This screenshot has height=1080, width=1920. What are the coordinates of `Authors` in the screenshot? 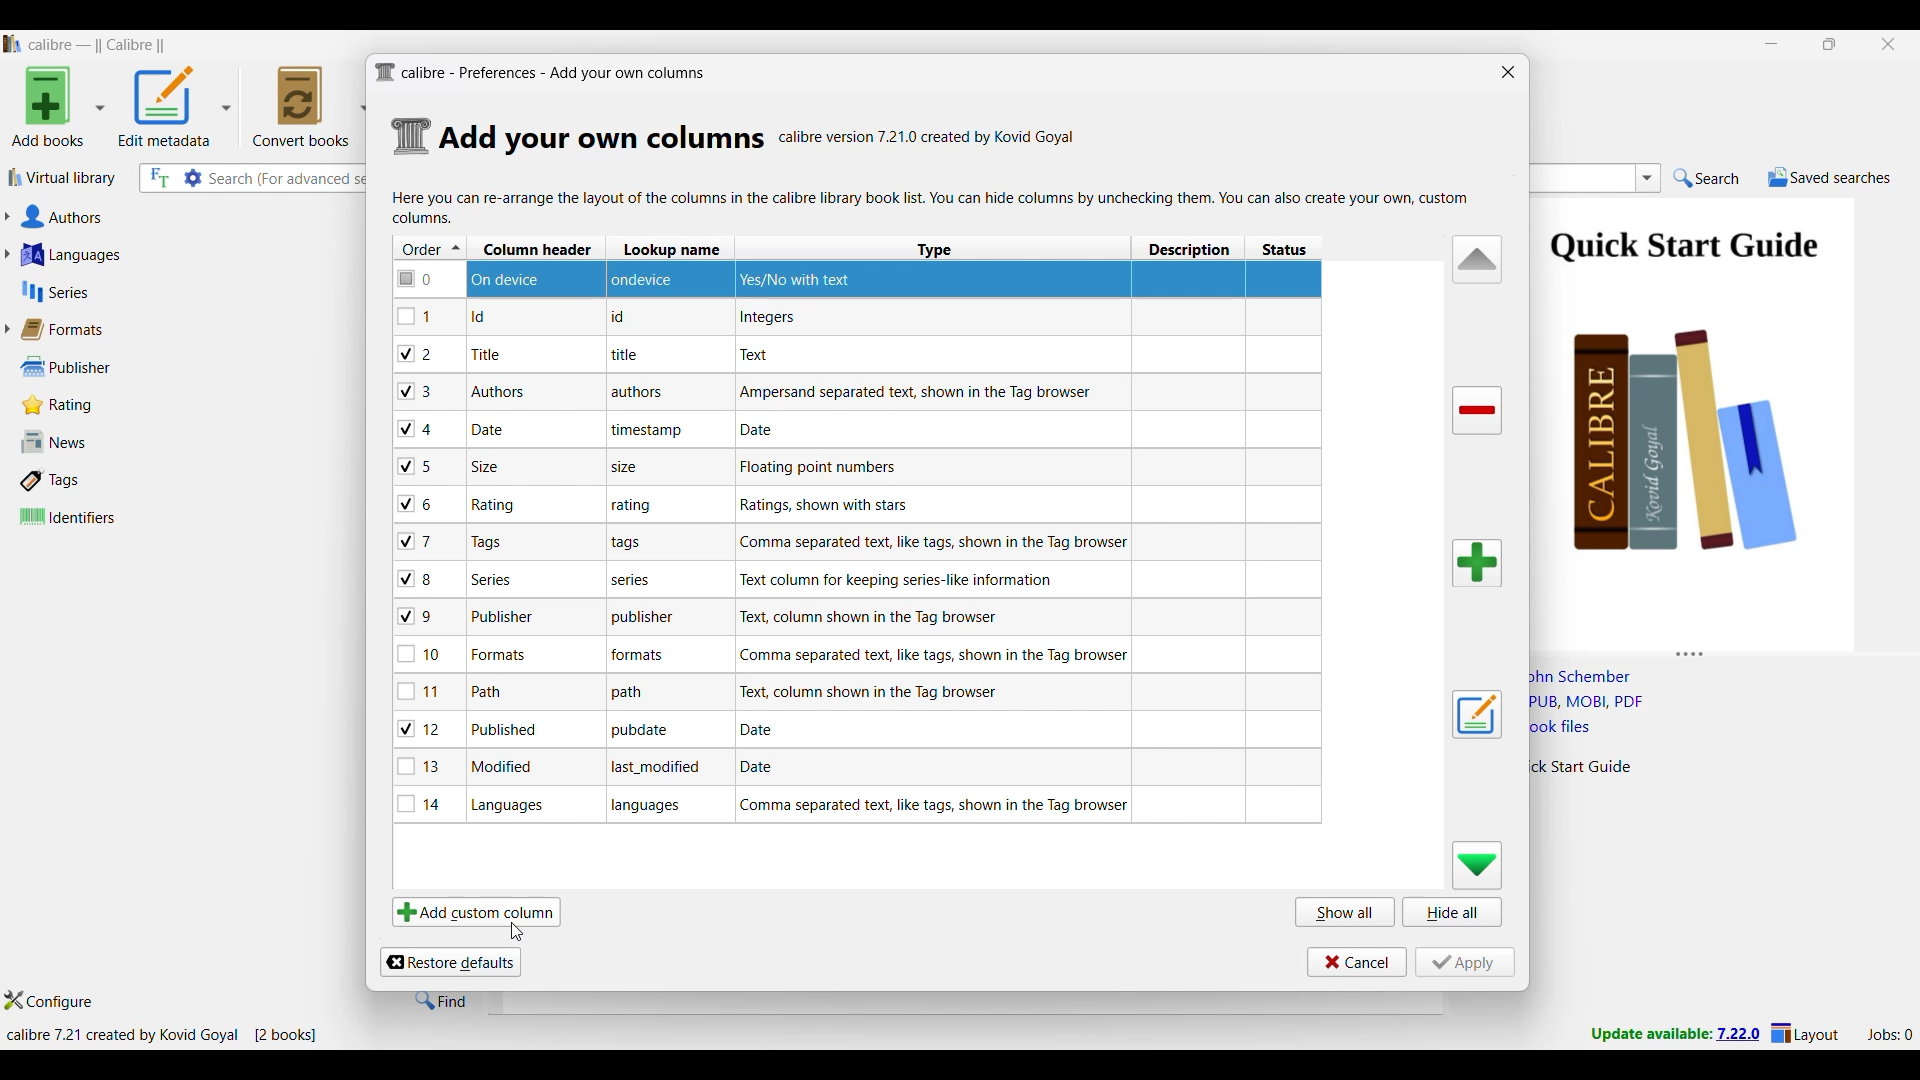 It's located at (158, 218).